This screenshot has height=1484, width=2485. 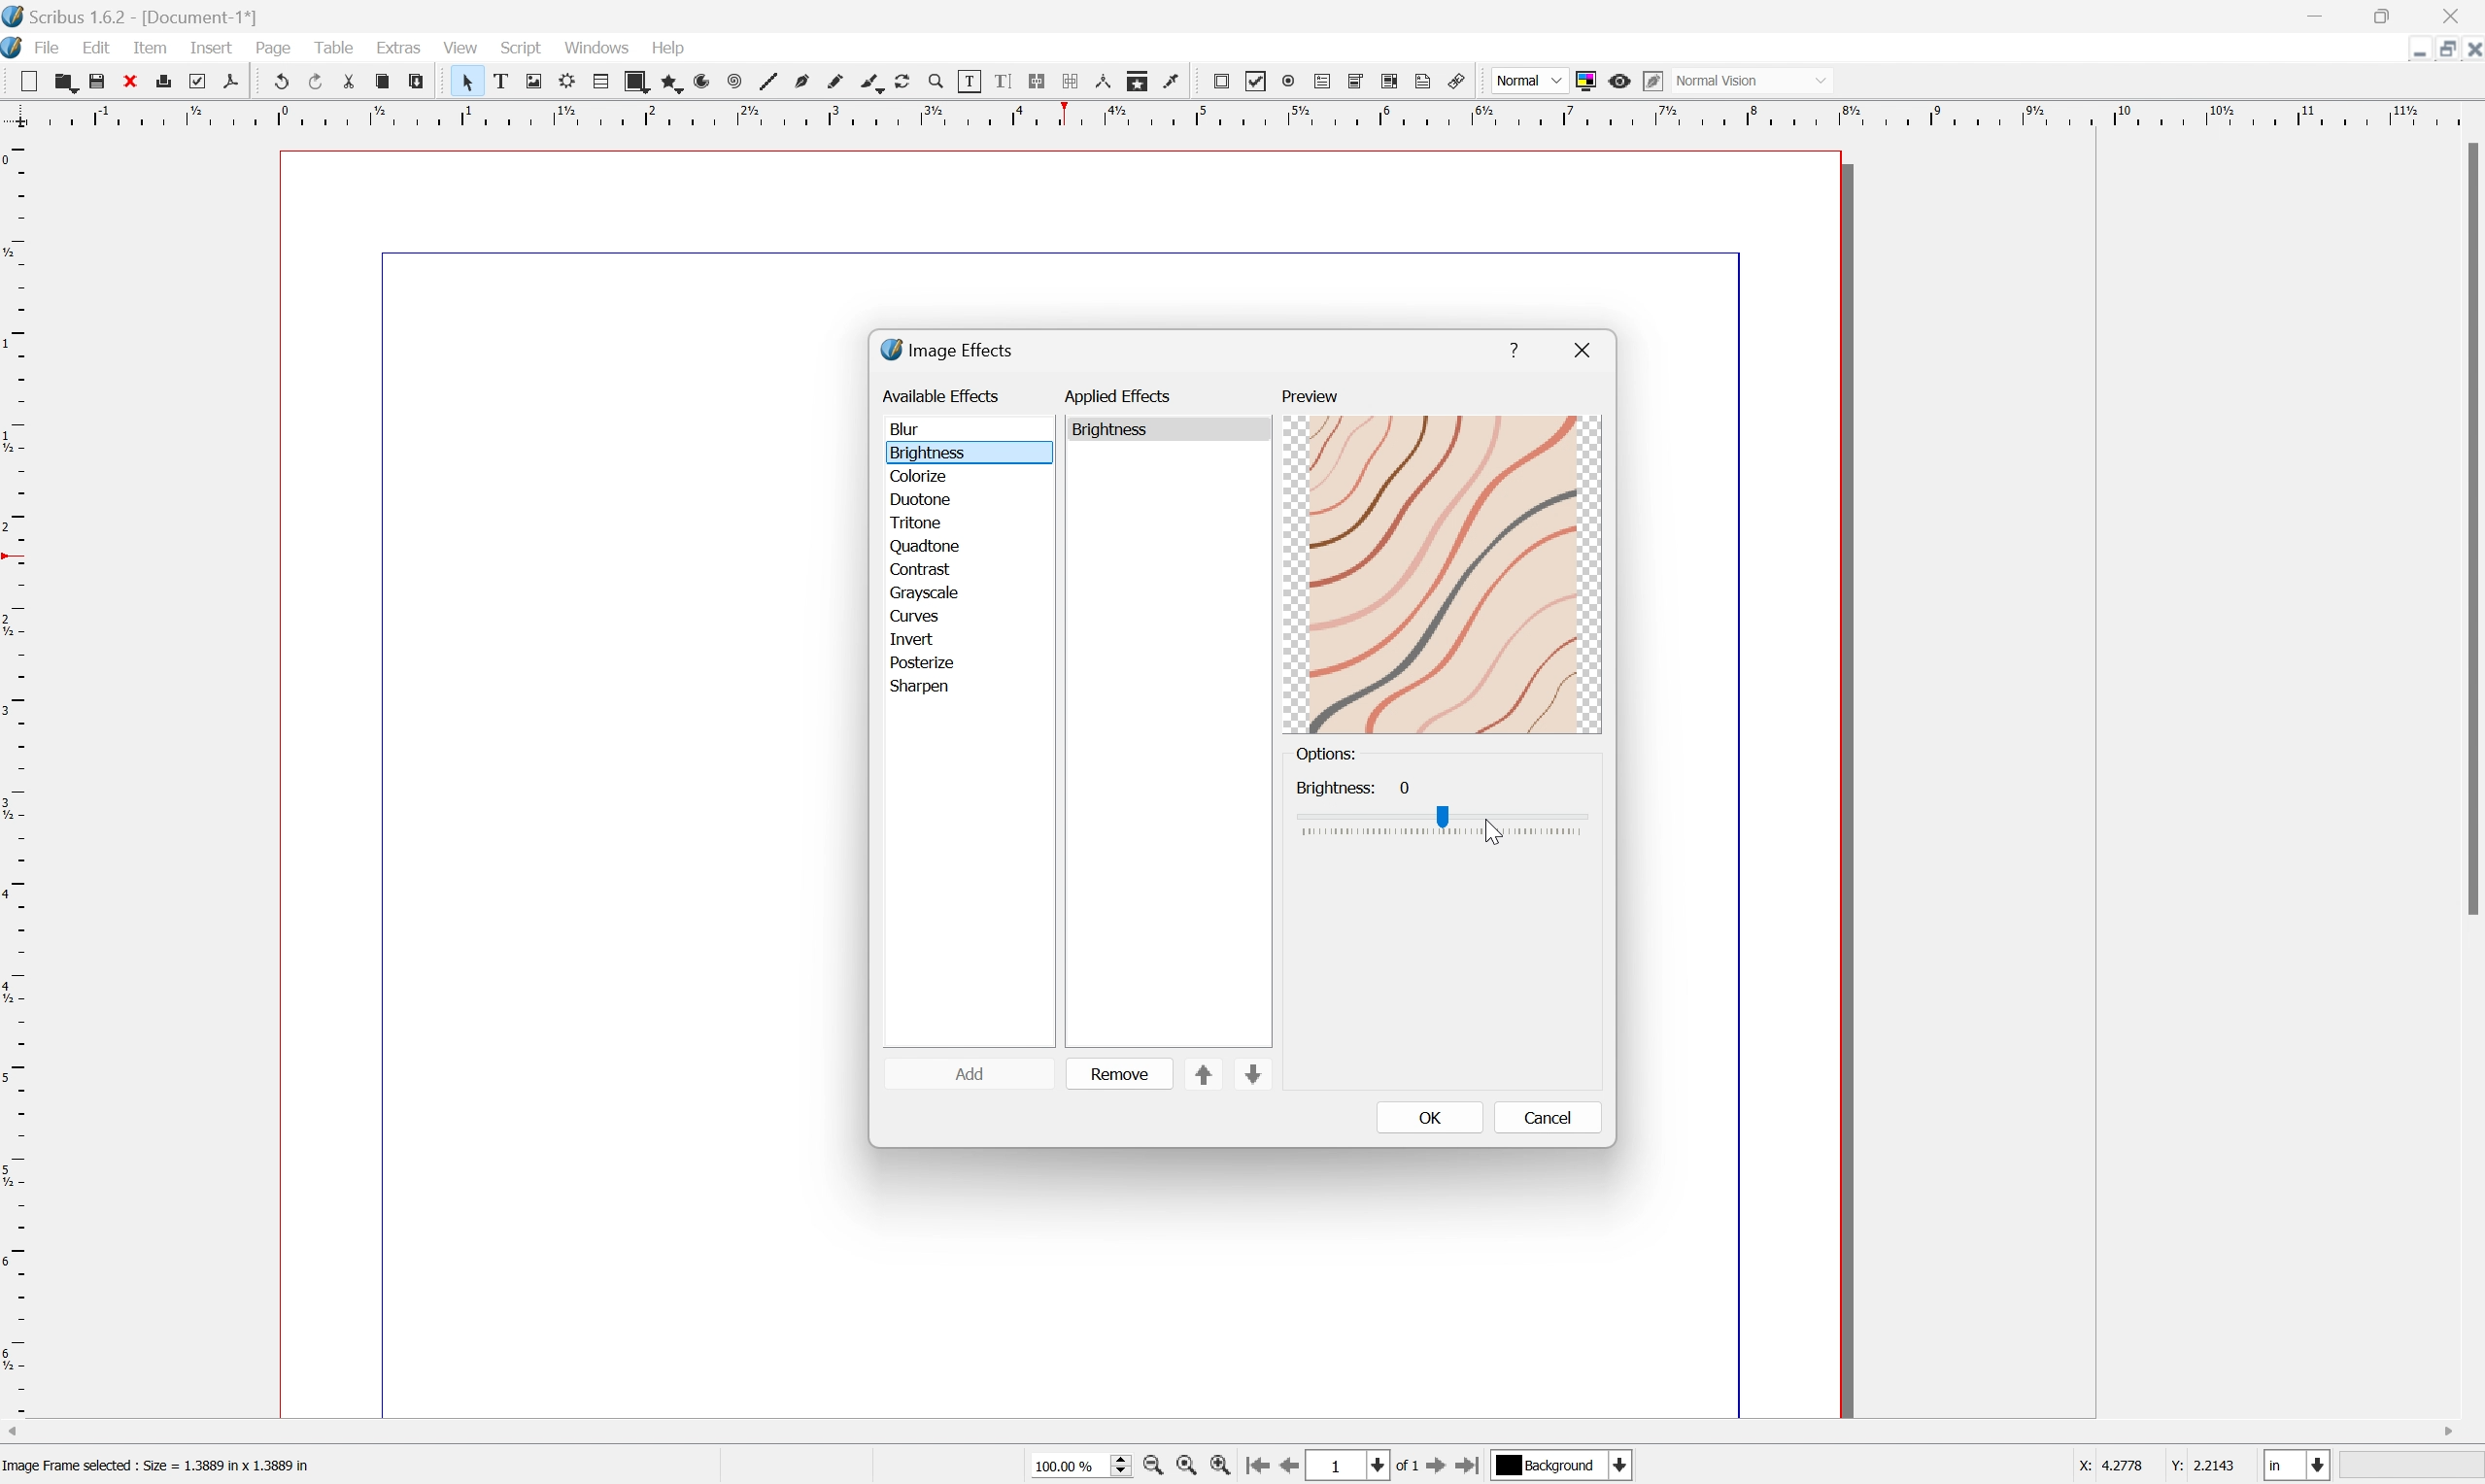 I want to click on coordinates, so click(x=2157, y=1469).